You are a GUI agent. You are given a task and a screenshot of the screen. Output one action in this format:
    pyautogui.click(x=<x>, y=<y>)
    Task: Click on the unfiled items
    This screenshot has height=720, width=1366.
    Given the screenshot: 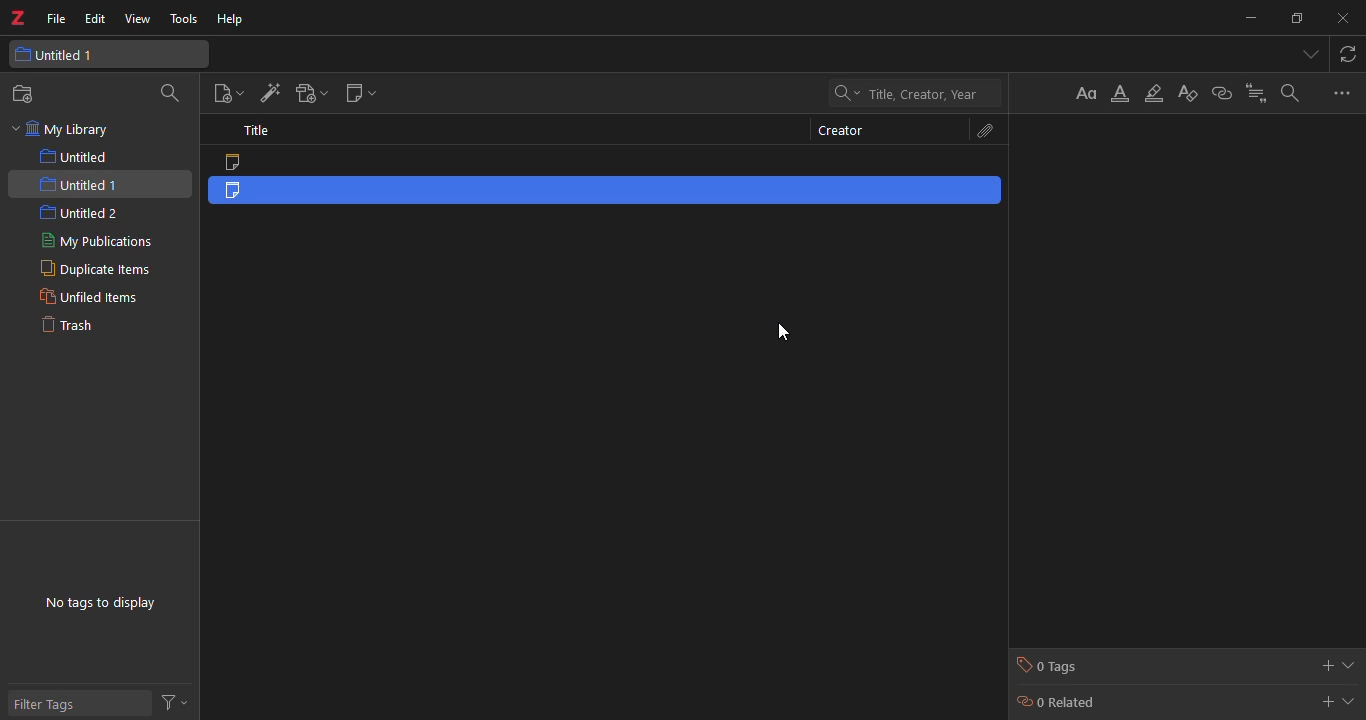 What is the action you would take?
    pyautogui.click(x=88, y=297)
    